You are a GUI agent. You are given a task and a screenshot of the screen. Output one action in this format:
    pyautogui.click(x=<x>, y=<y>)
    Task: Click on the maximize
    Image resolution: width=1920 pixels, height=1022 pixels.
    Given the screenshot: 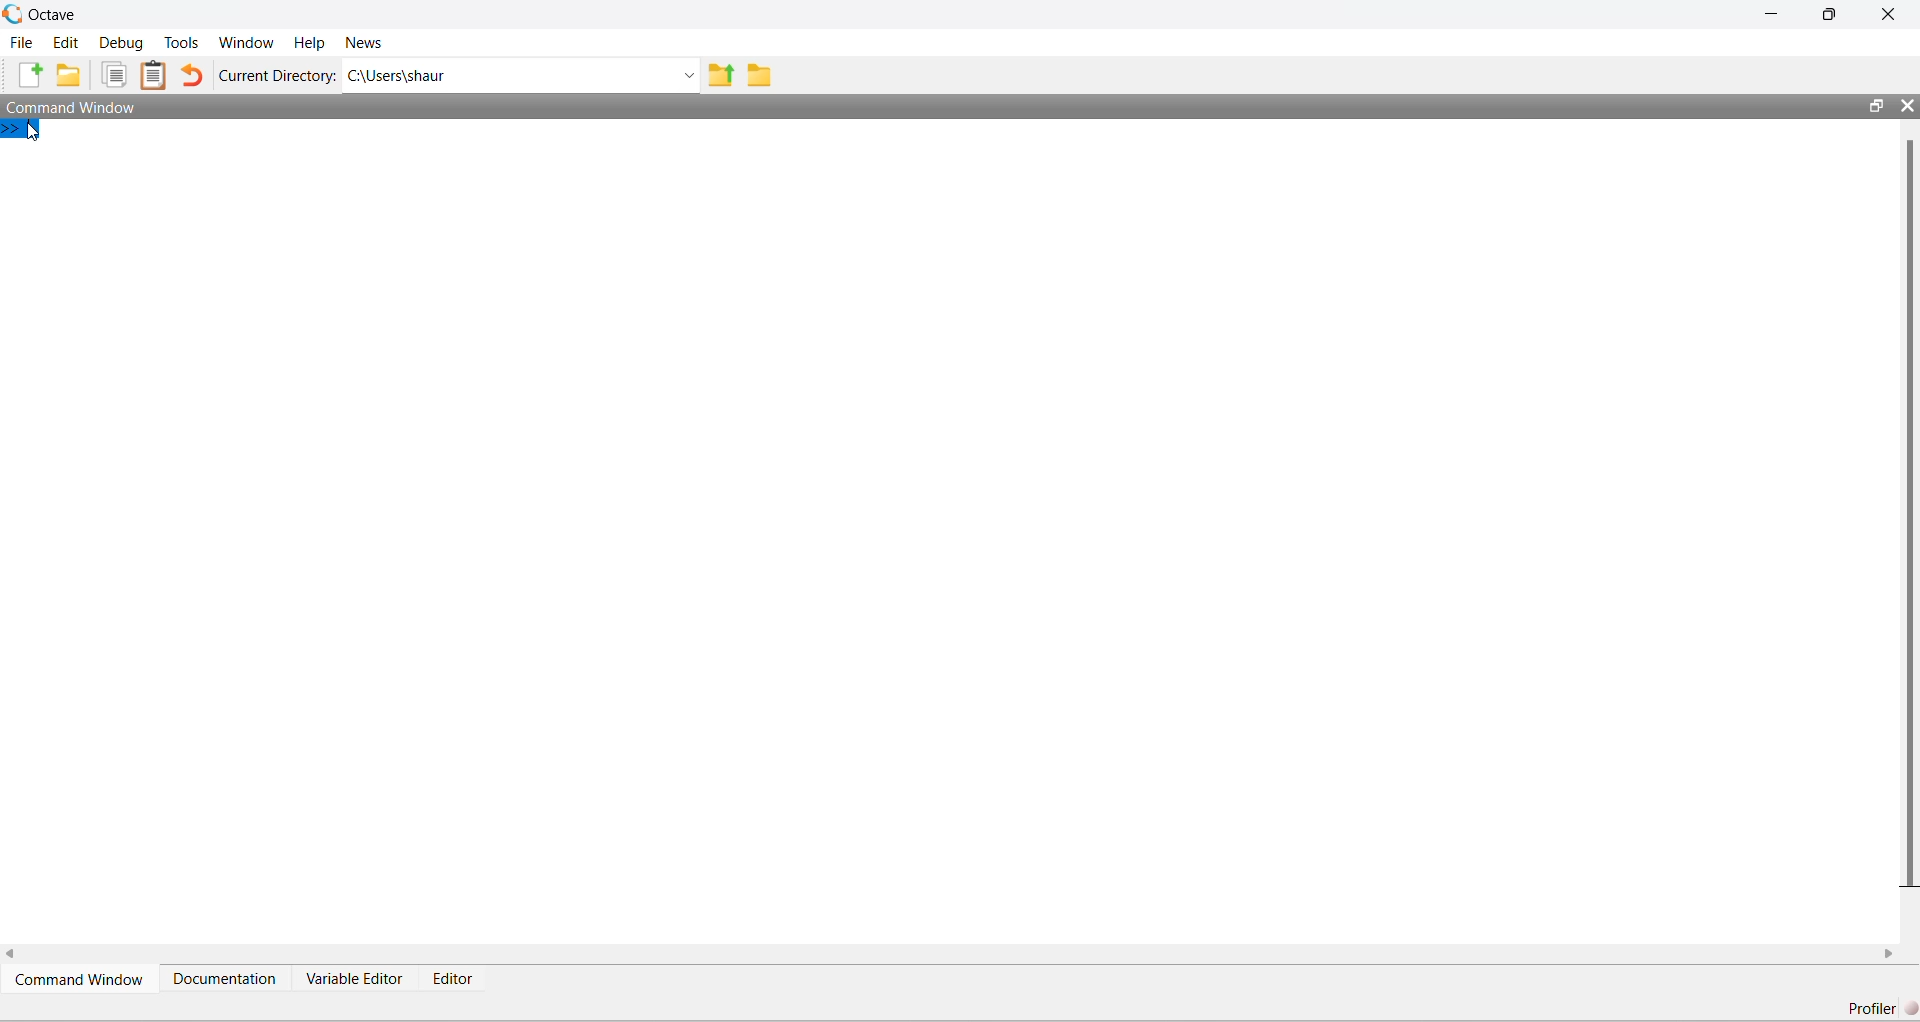 What is the action you would take?
    pyautogui.click(x=1875, y=106)
    